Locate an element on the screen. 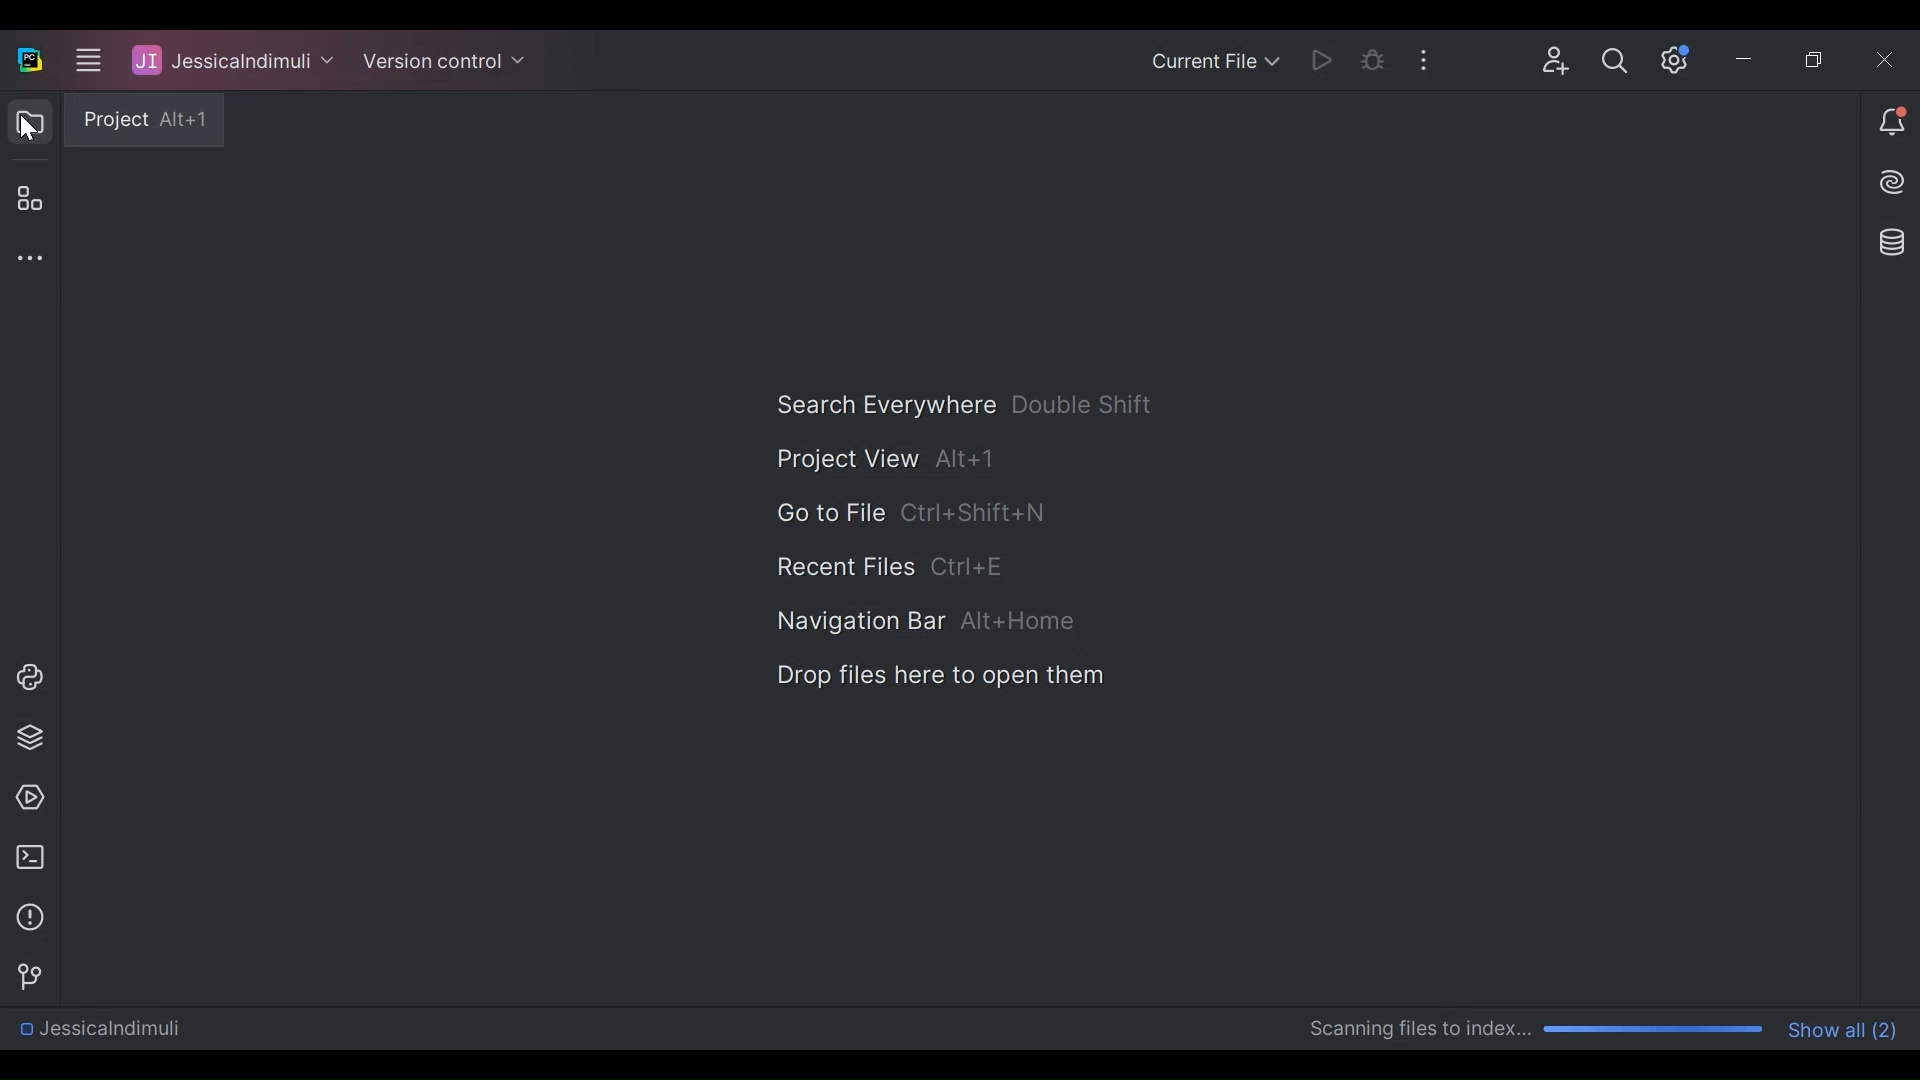  Cursor is located at coordinates (26, 131).